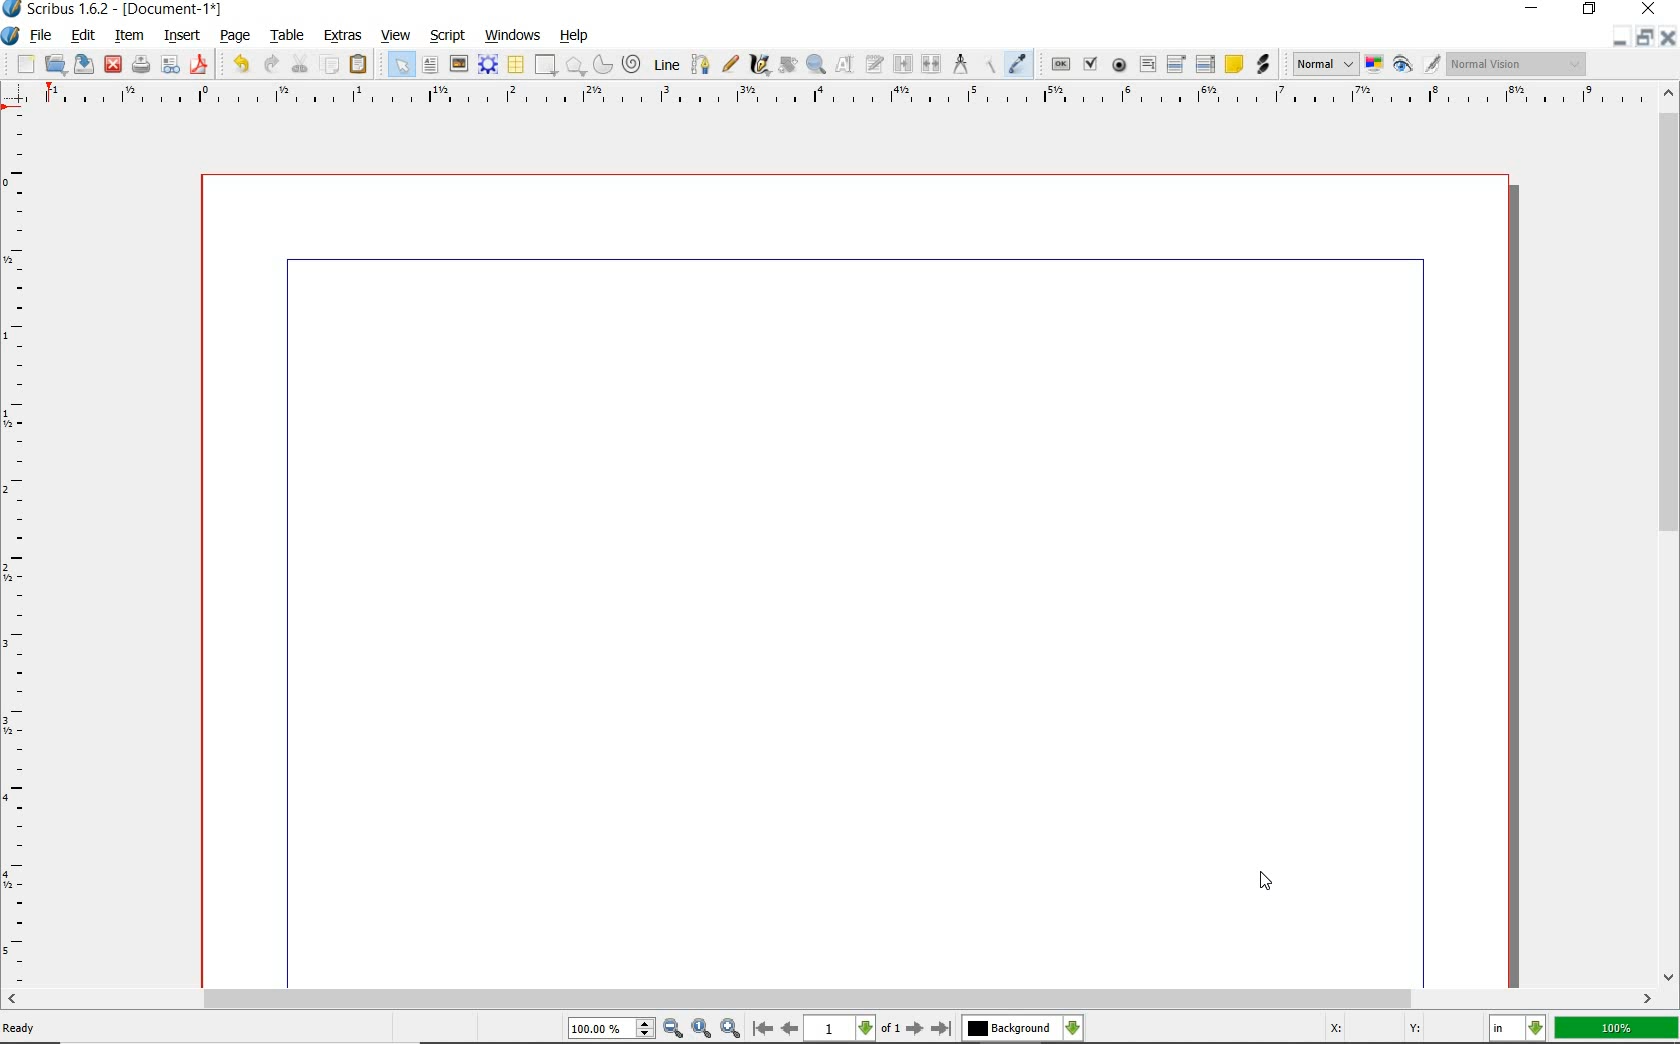  What do you see at coordinates (841, 101) in the screenshot?
I see `ruler` at bounding box center [841, 101].